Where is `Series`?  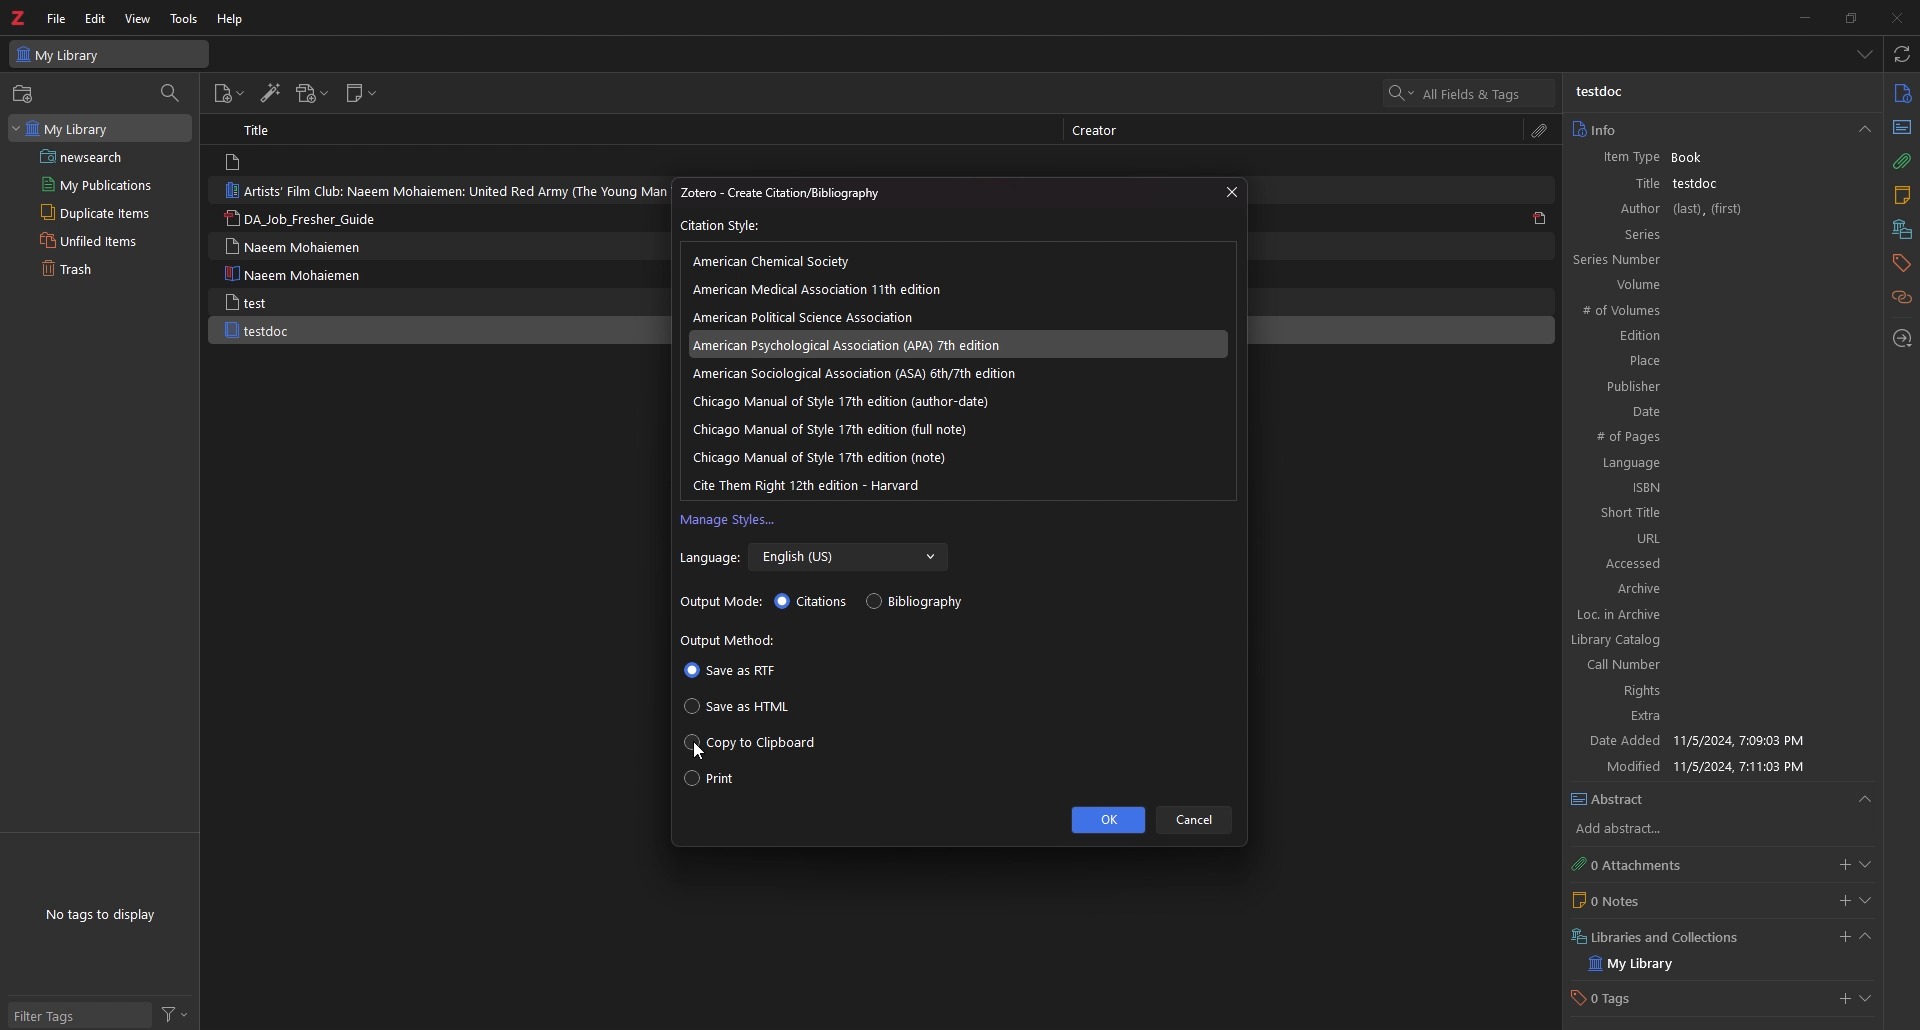
Series is located at coordinates (1718, 234).